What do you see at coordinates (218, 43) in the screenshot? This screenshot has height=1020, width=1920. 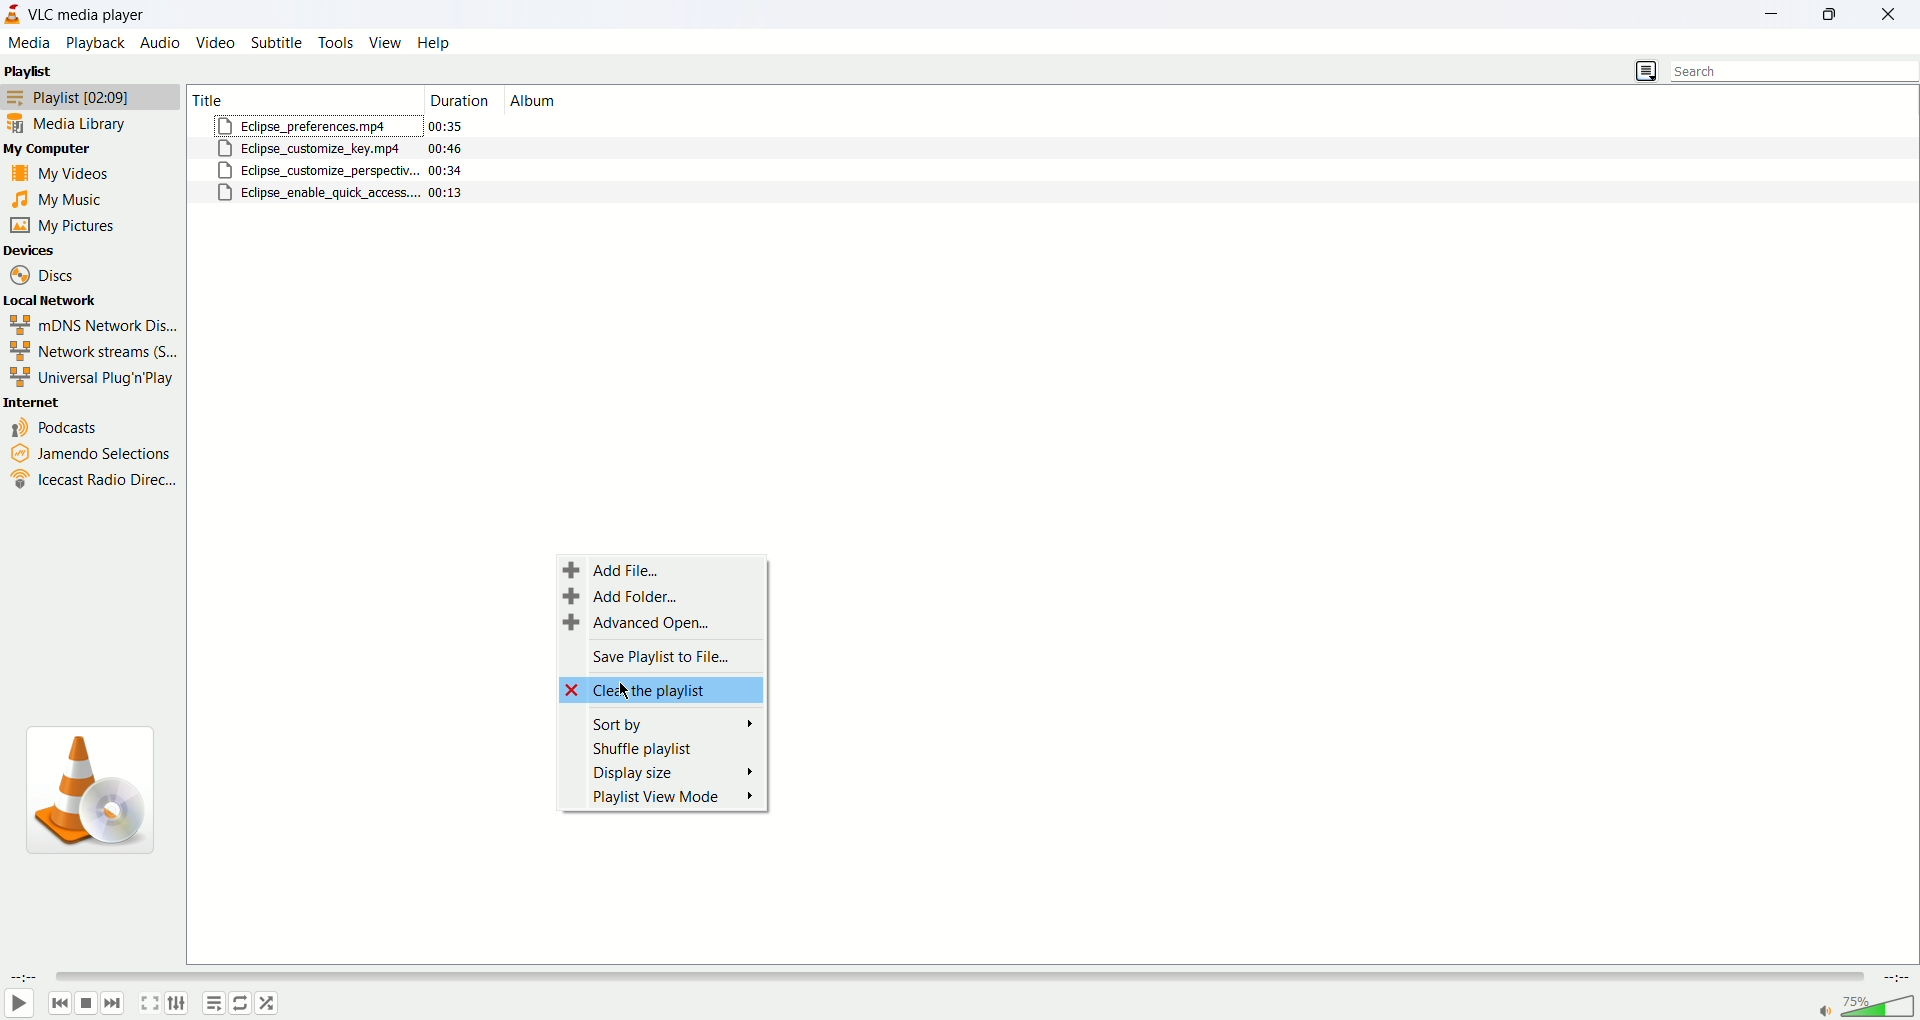 I see `video` at bounding box center [218, 43].